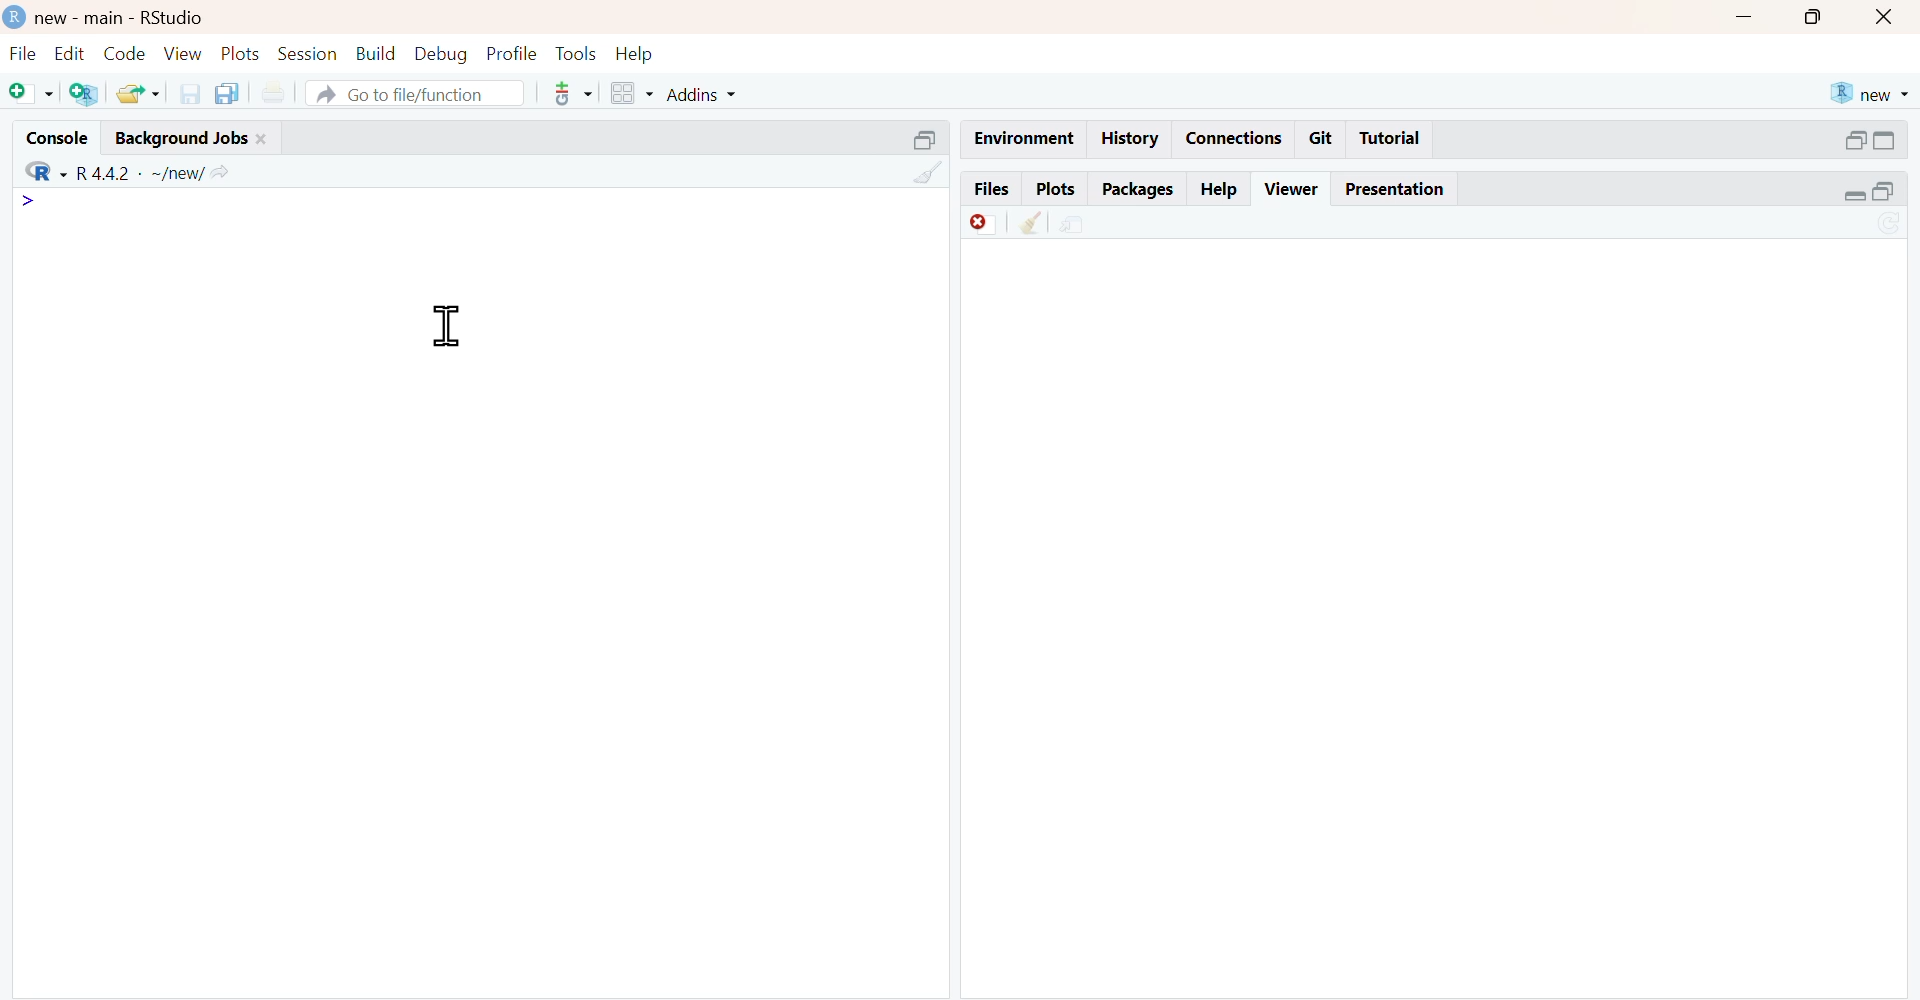 This screenshot has width=1920, height=1000. What do you see at coordinates (138, 93) in the screenshot?
I see `share folder as` at bounding box center [138, 93].